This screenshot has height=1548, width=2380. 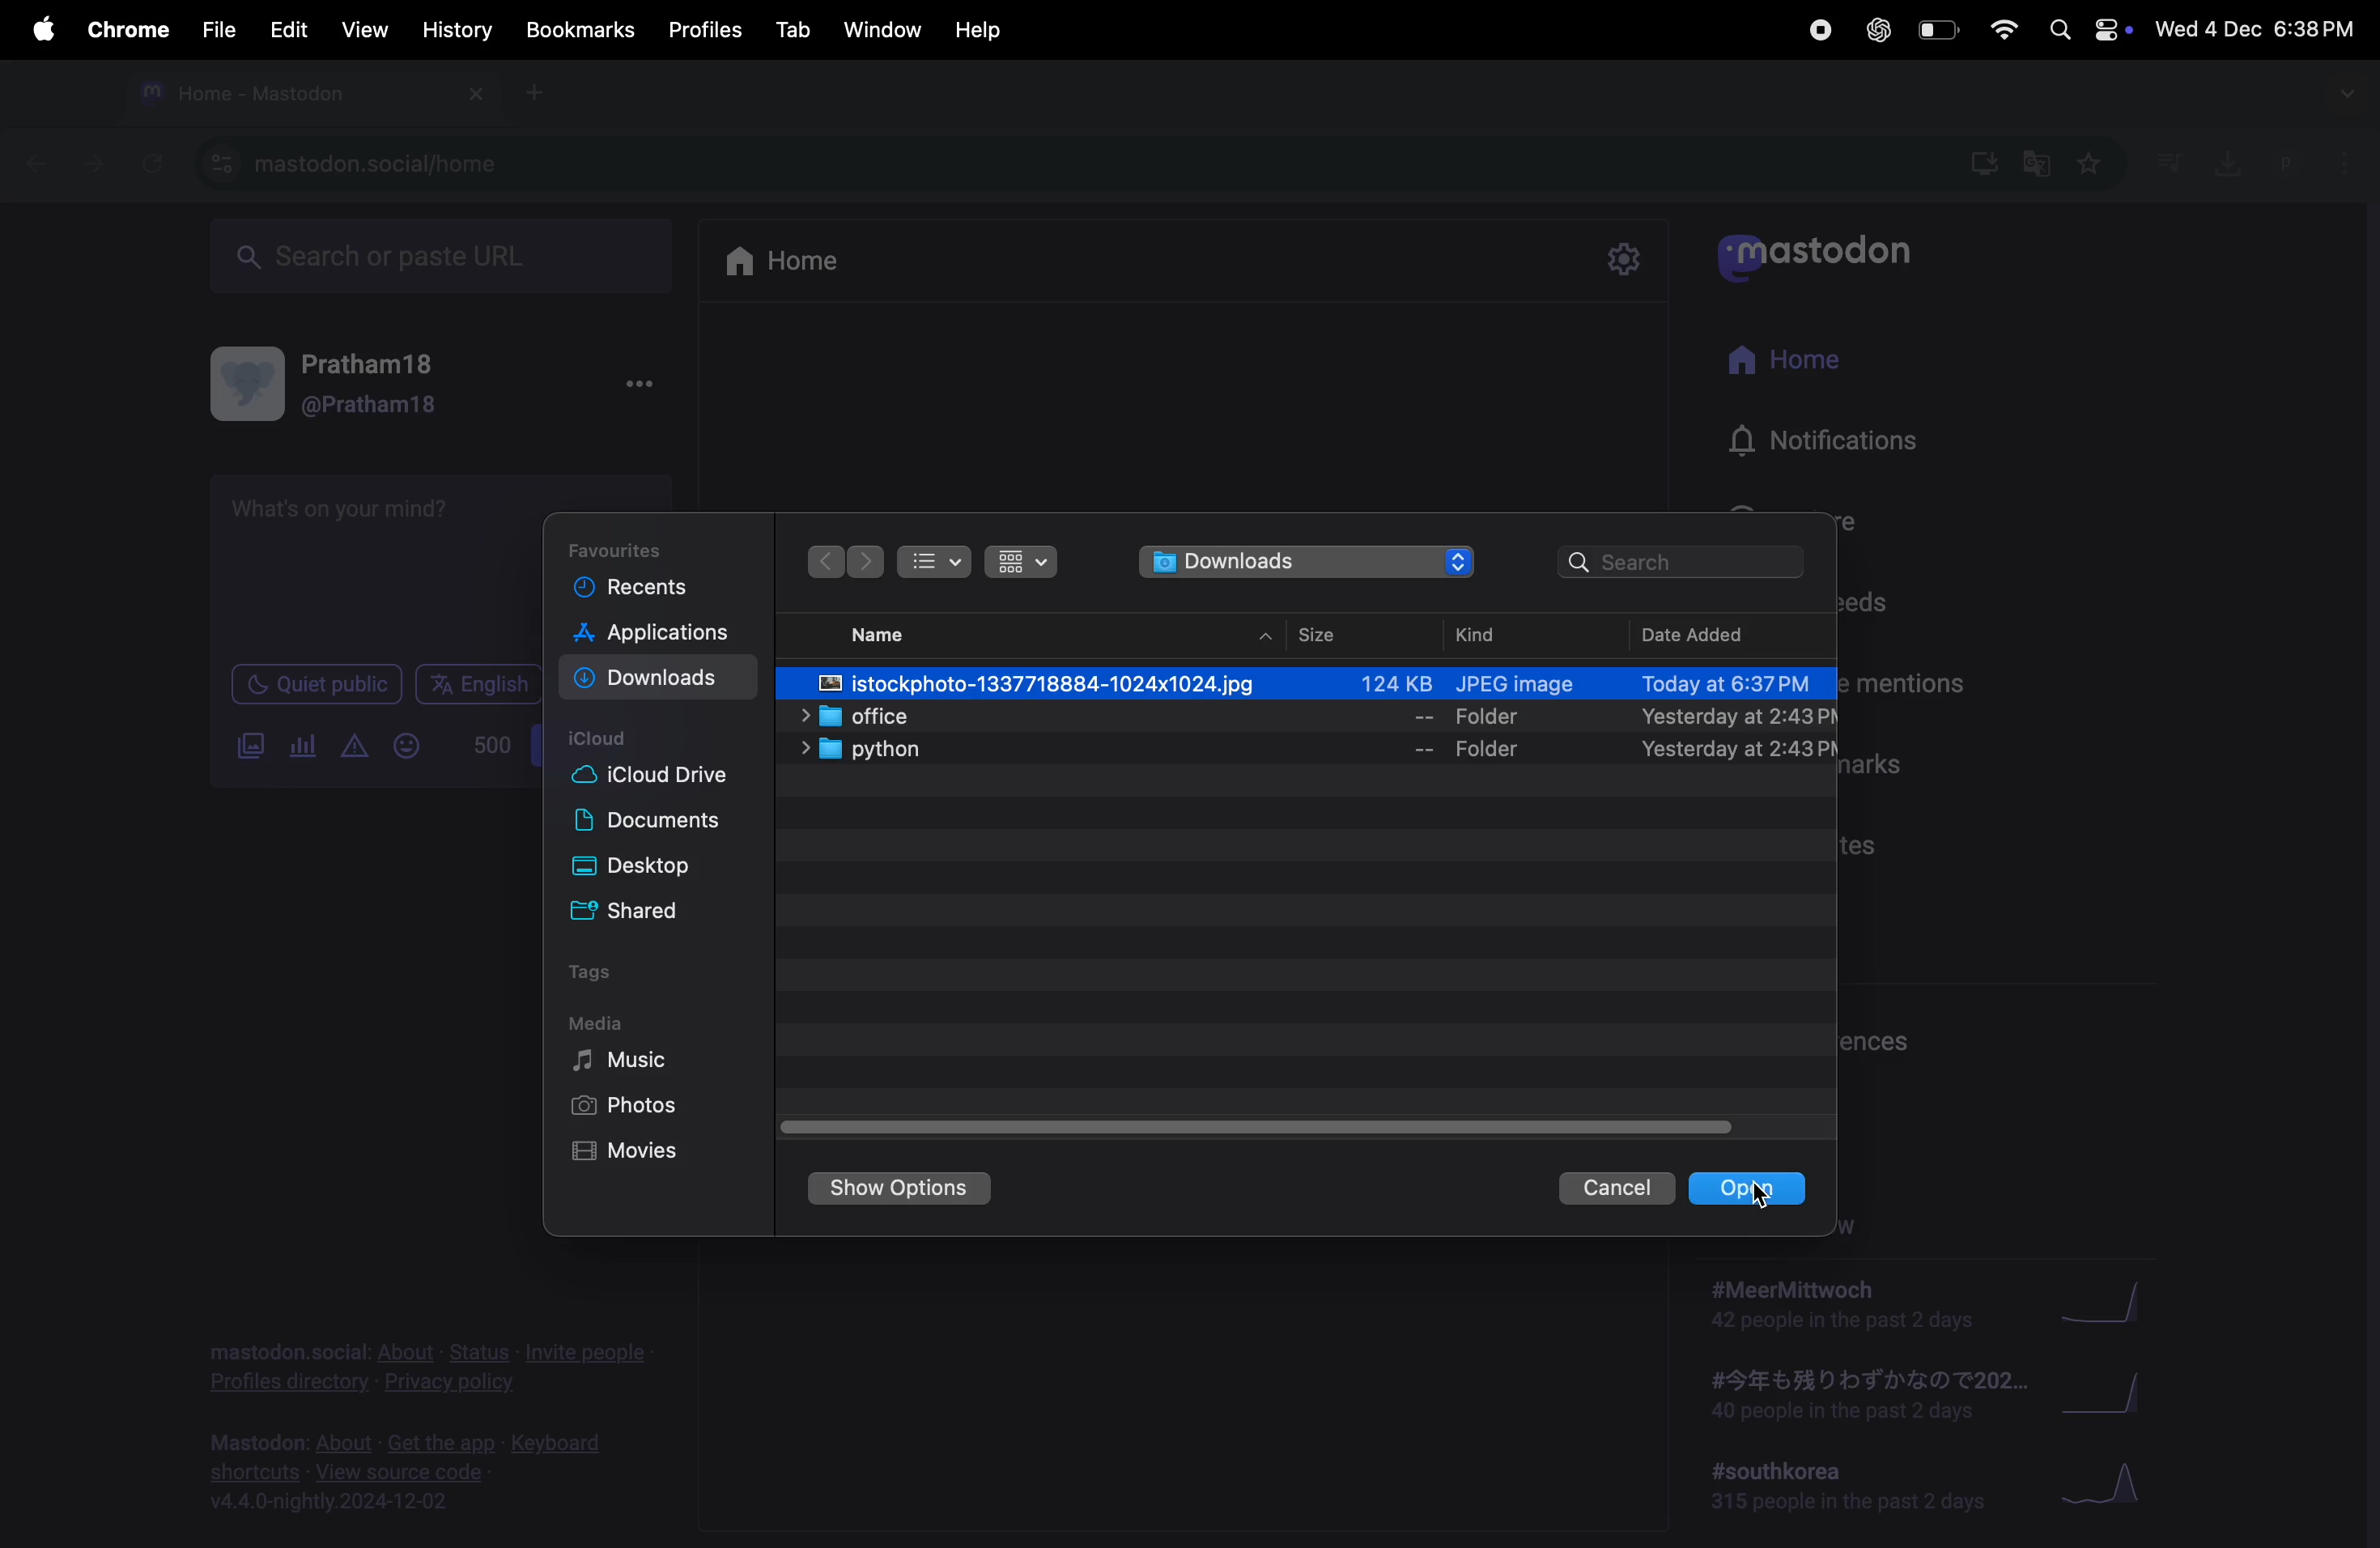 What do you see at coordinates (1492, 632) in the screenshot?
I see `kind` at bounding box center [1492, 632].